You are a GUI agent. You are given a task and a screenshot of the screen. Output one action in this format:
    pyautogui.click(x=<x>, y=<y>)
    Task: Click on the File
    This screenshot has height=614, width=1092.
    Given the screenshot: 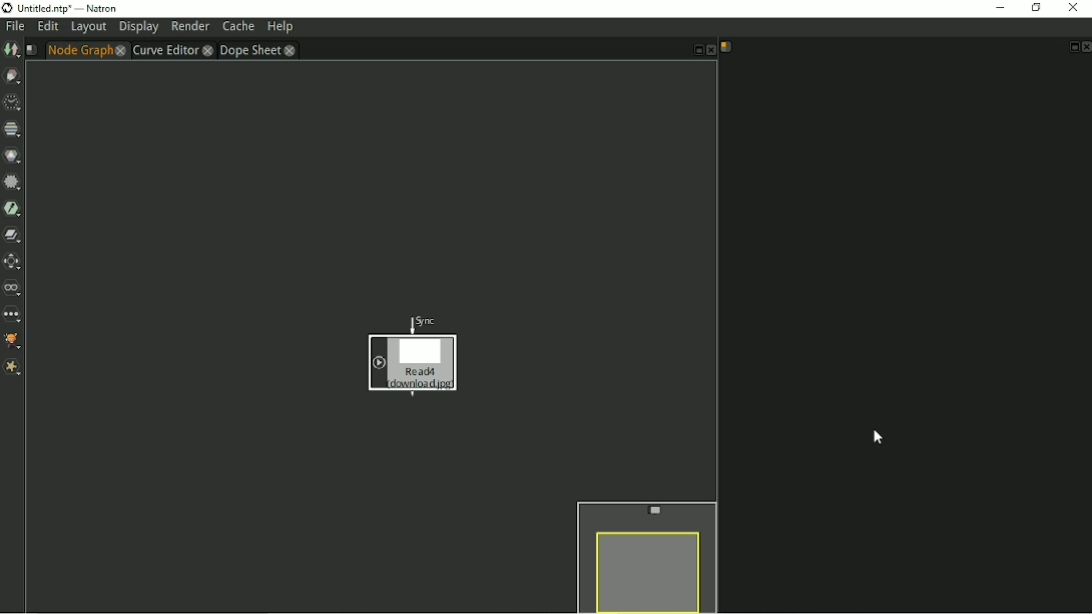 What is the action you would take?
    pyautogui.click(x=14, y=27)
    